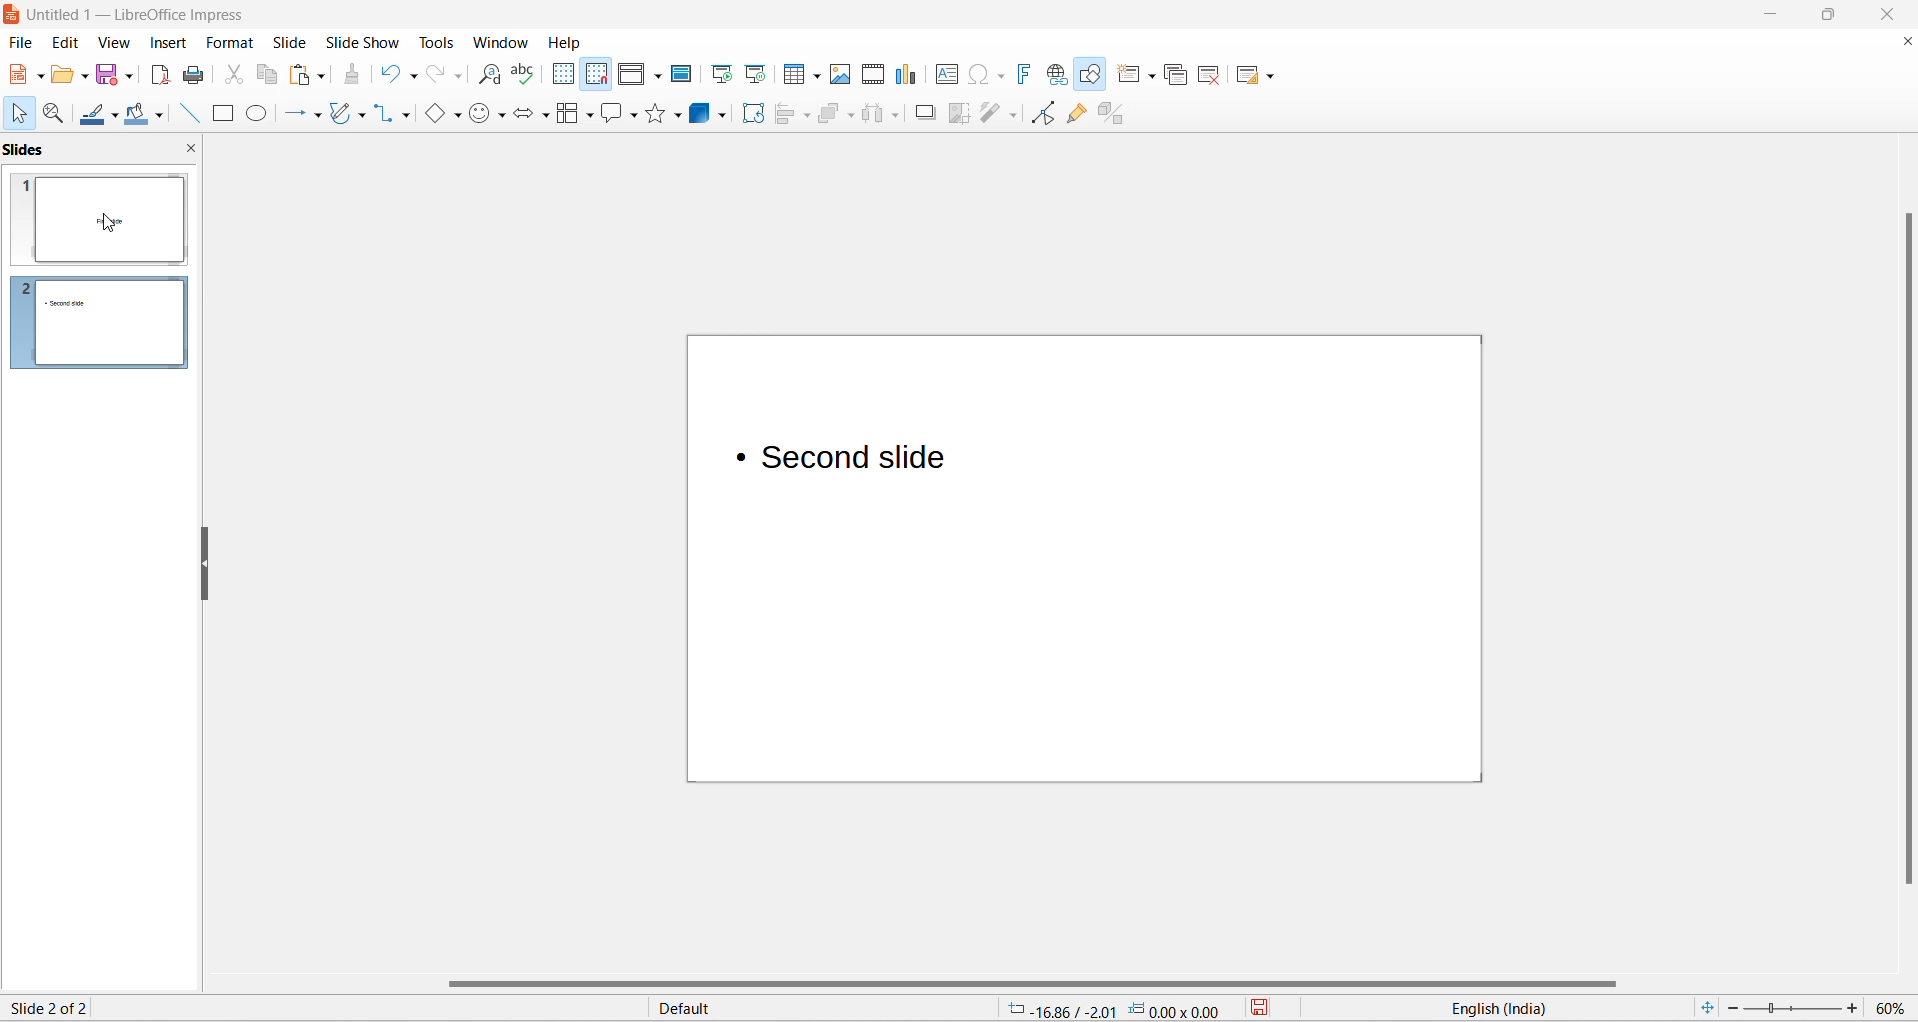 Image resolution: width=1918 pixels, height=1022 pixels. Describe the element at coordinates (329, 72) in the screenshot. I see `paste options` at that location.